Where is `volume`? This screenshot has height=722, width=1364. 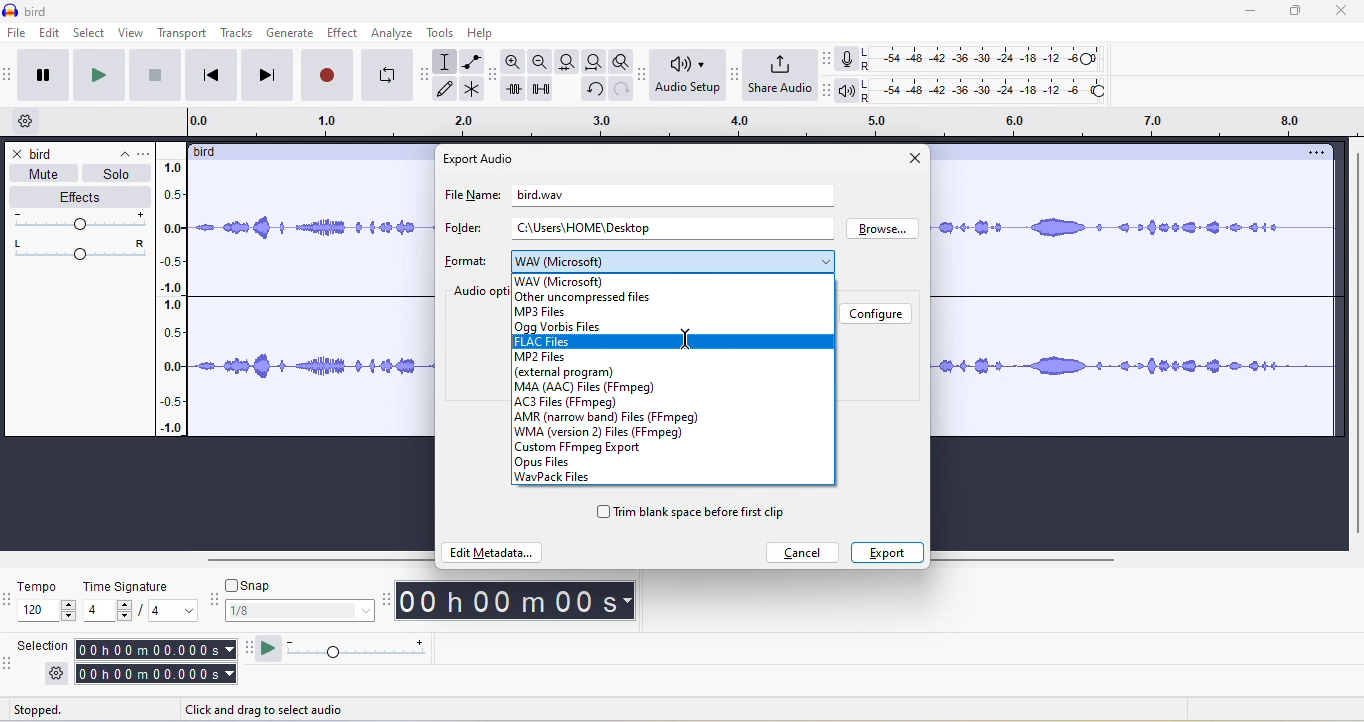 volume is located at coordinates (83, 221).